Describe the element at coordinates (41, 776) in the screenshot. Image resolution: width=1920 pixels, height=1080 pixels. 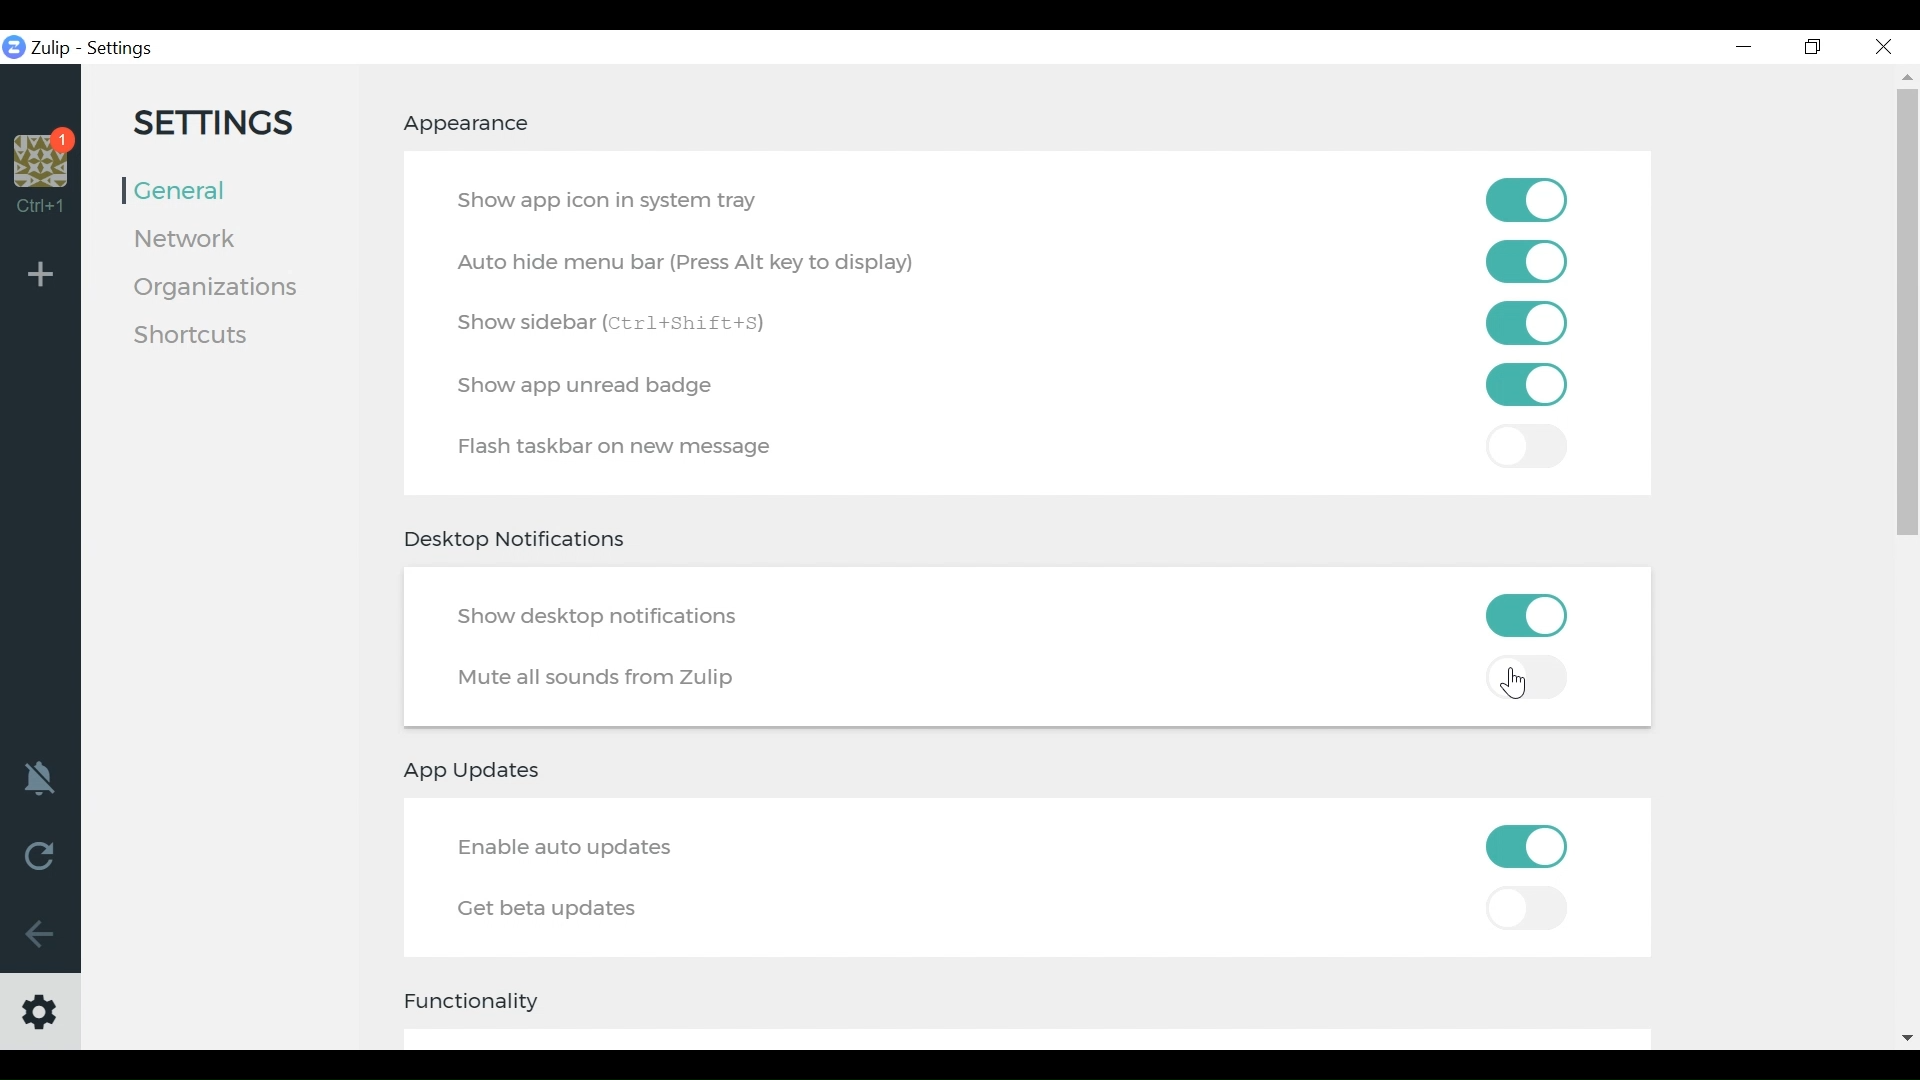
I see `notification` at that location.